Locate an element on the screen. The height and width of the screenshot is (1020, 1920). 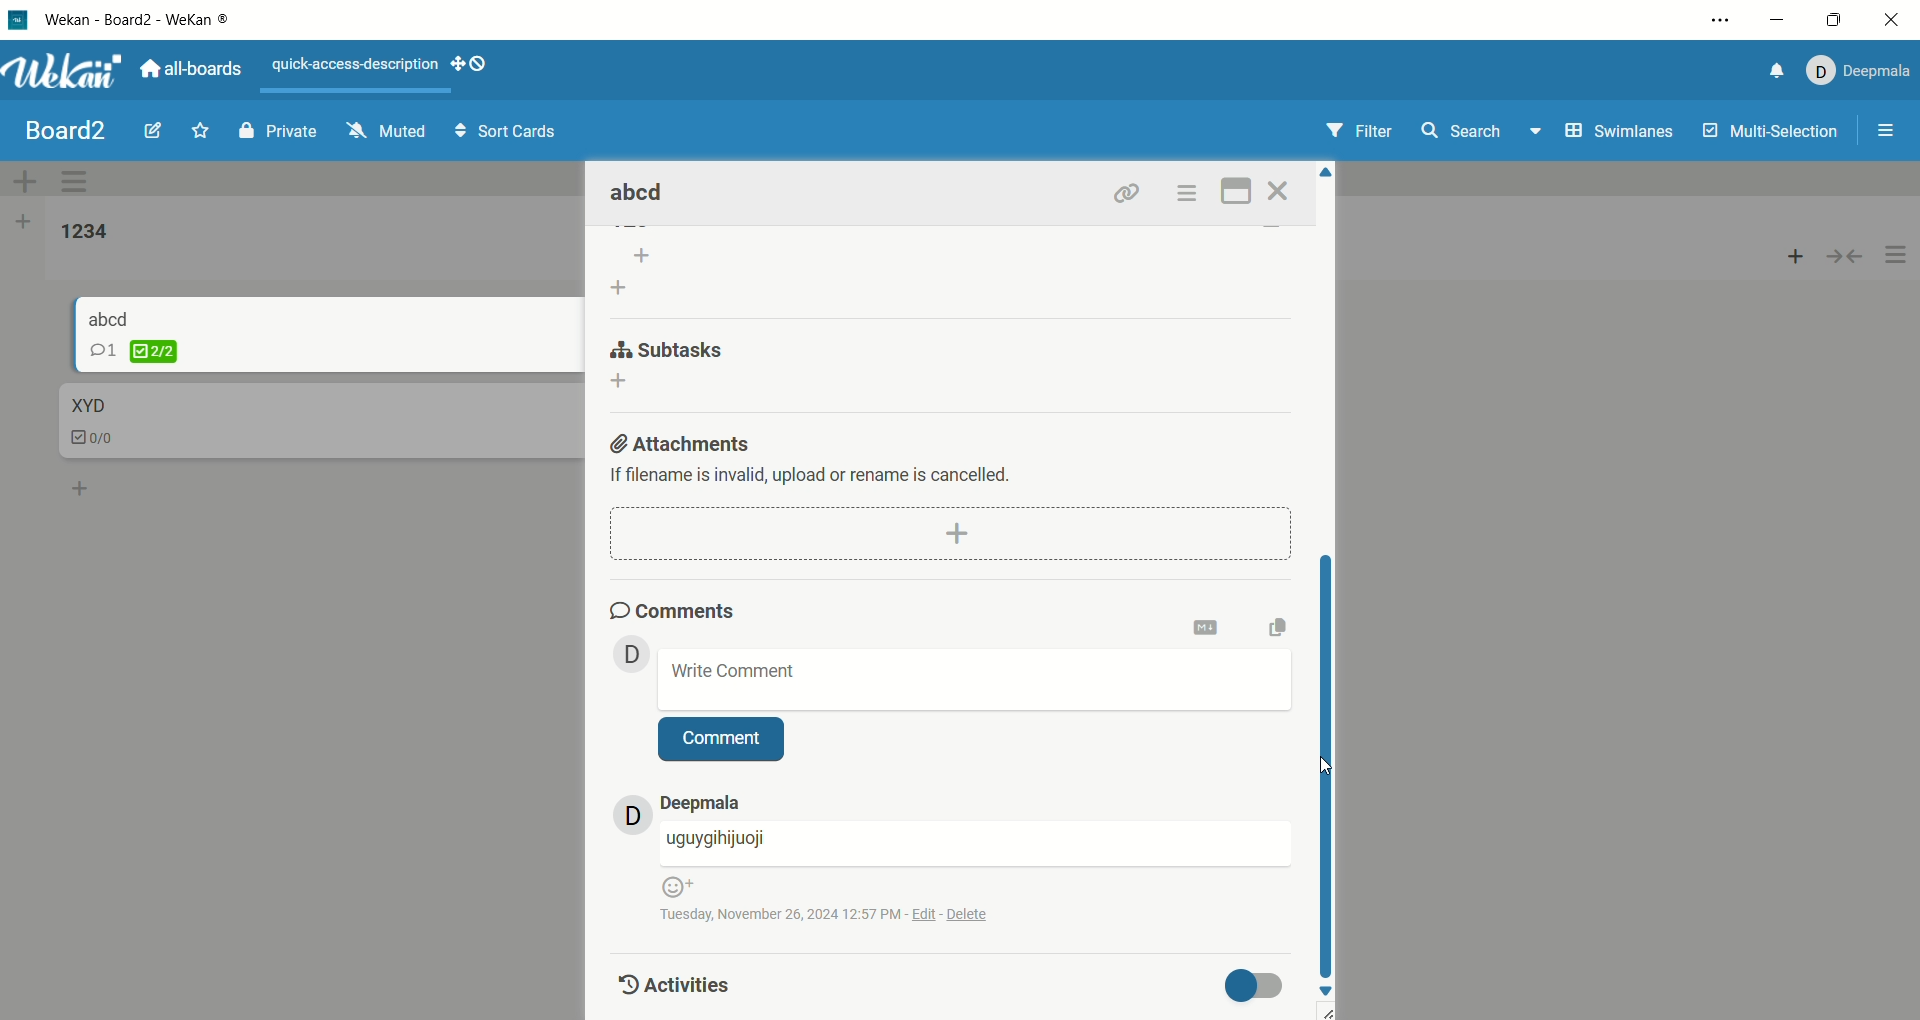
list title is located at coordinates (85, 233).